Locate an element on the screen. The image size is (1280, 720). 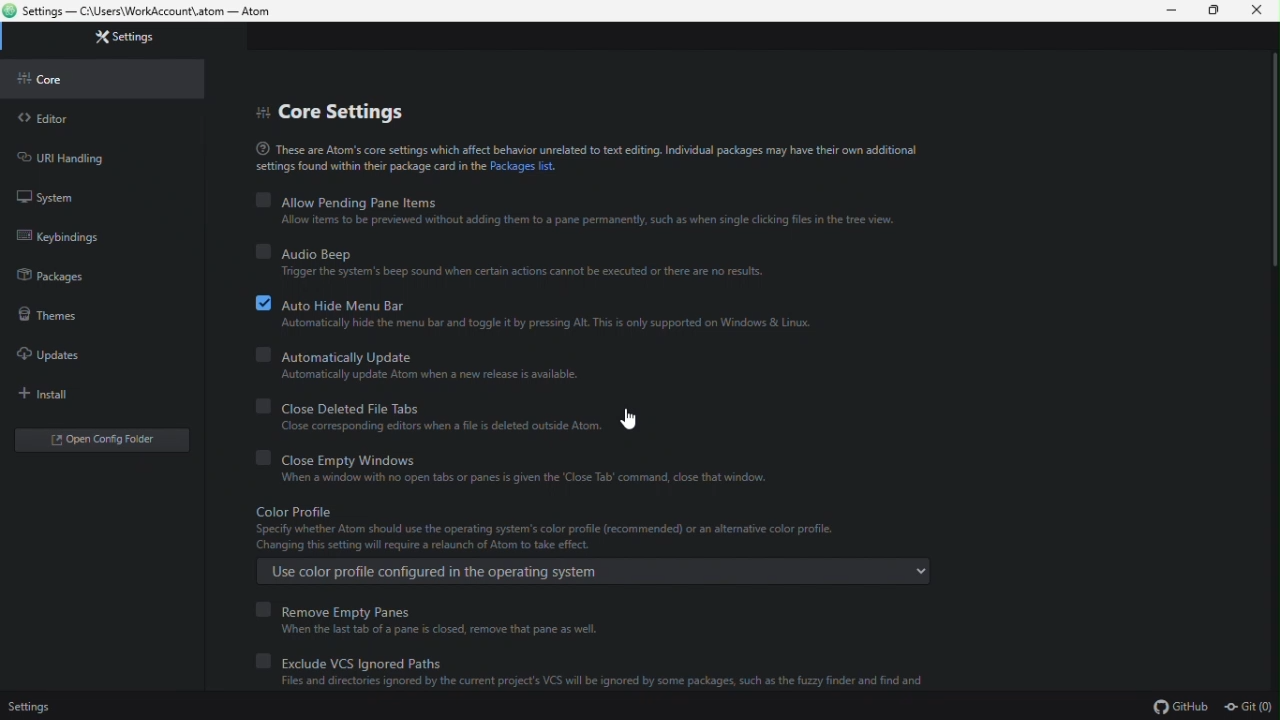
Packages is located at coordinates (94, 272).